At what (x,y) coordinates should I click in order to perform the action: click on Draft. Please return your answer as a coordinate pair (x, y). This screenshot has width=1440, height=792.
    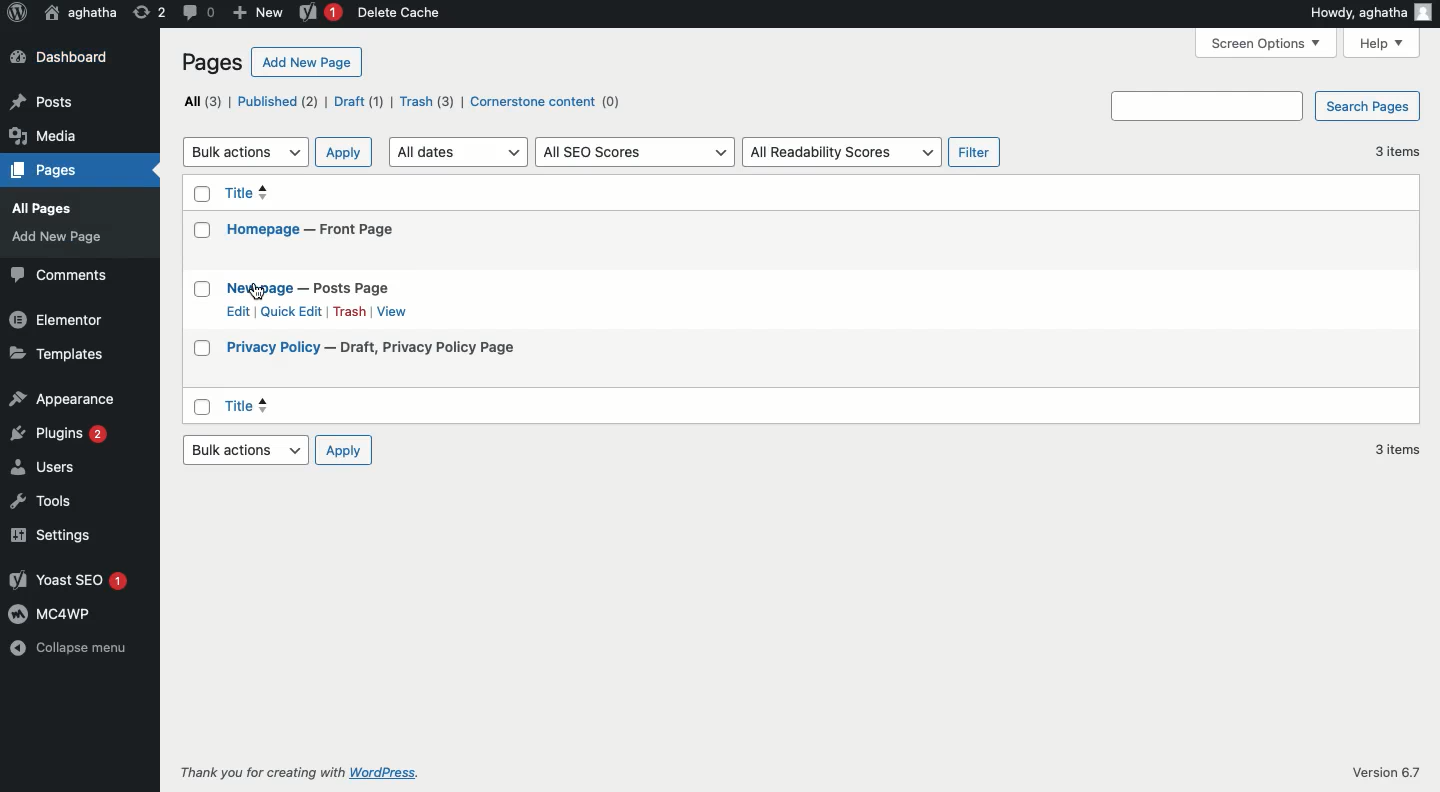
    Looking at the image, I should click on (361, 102).